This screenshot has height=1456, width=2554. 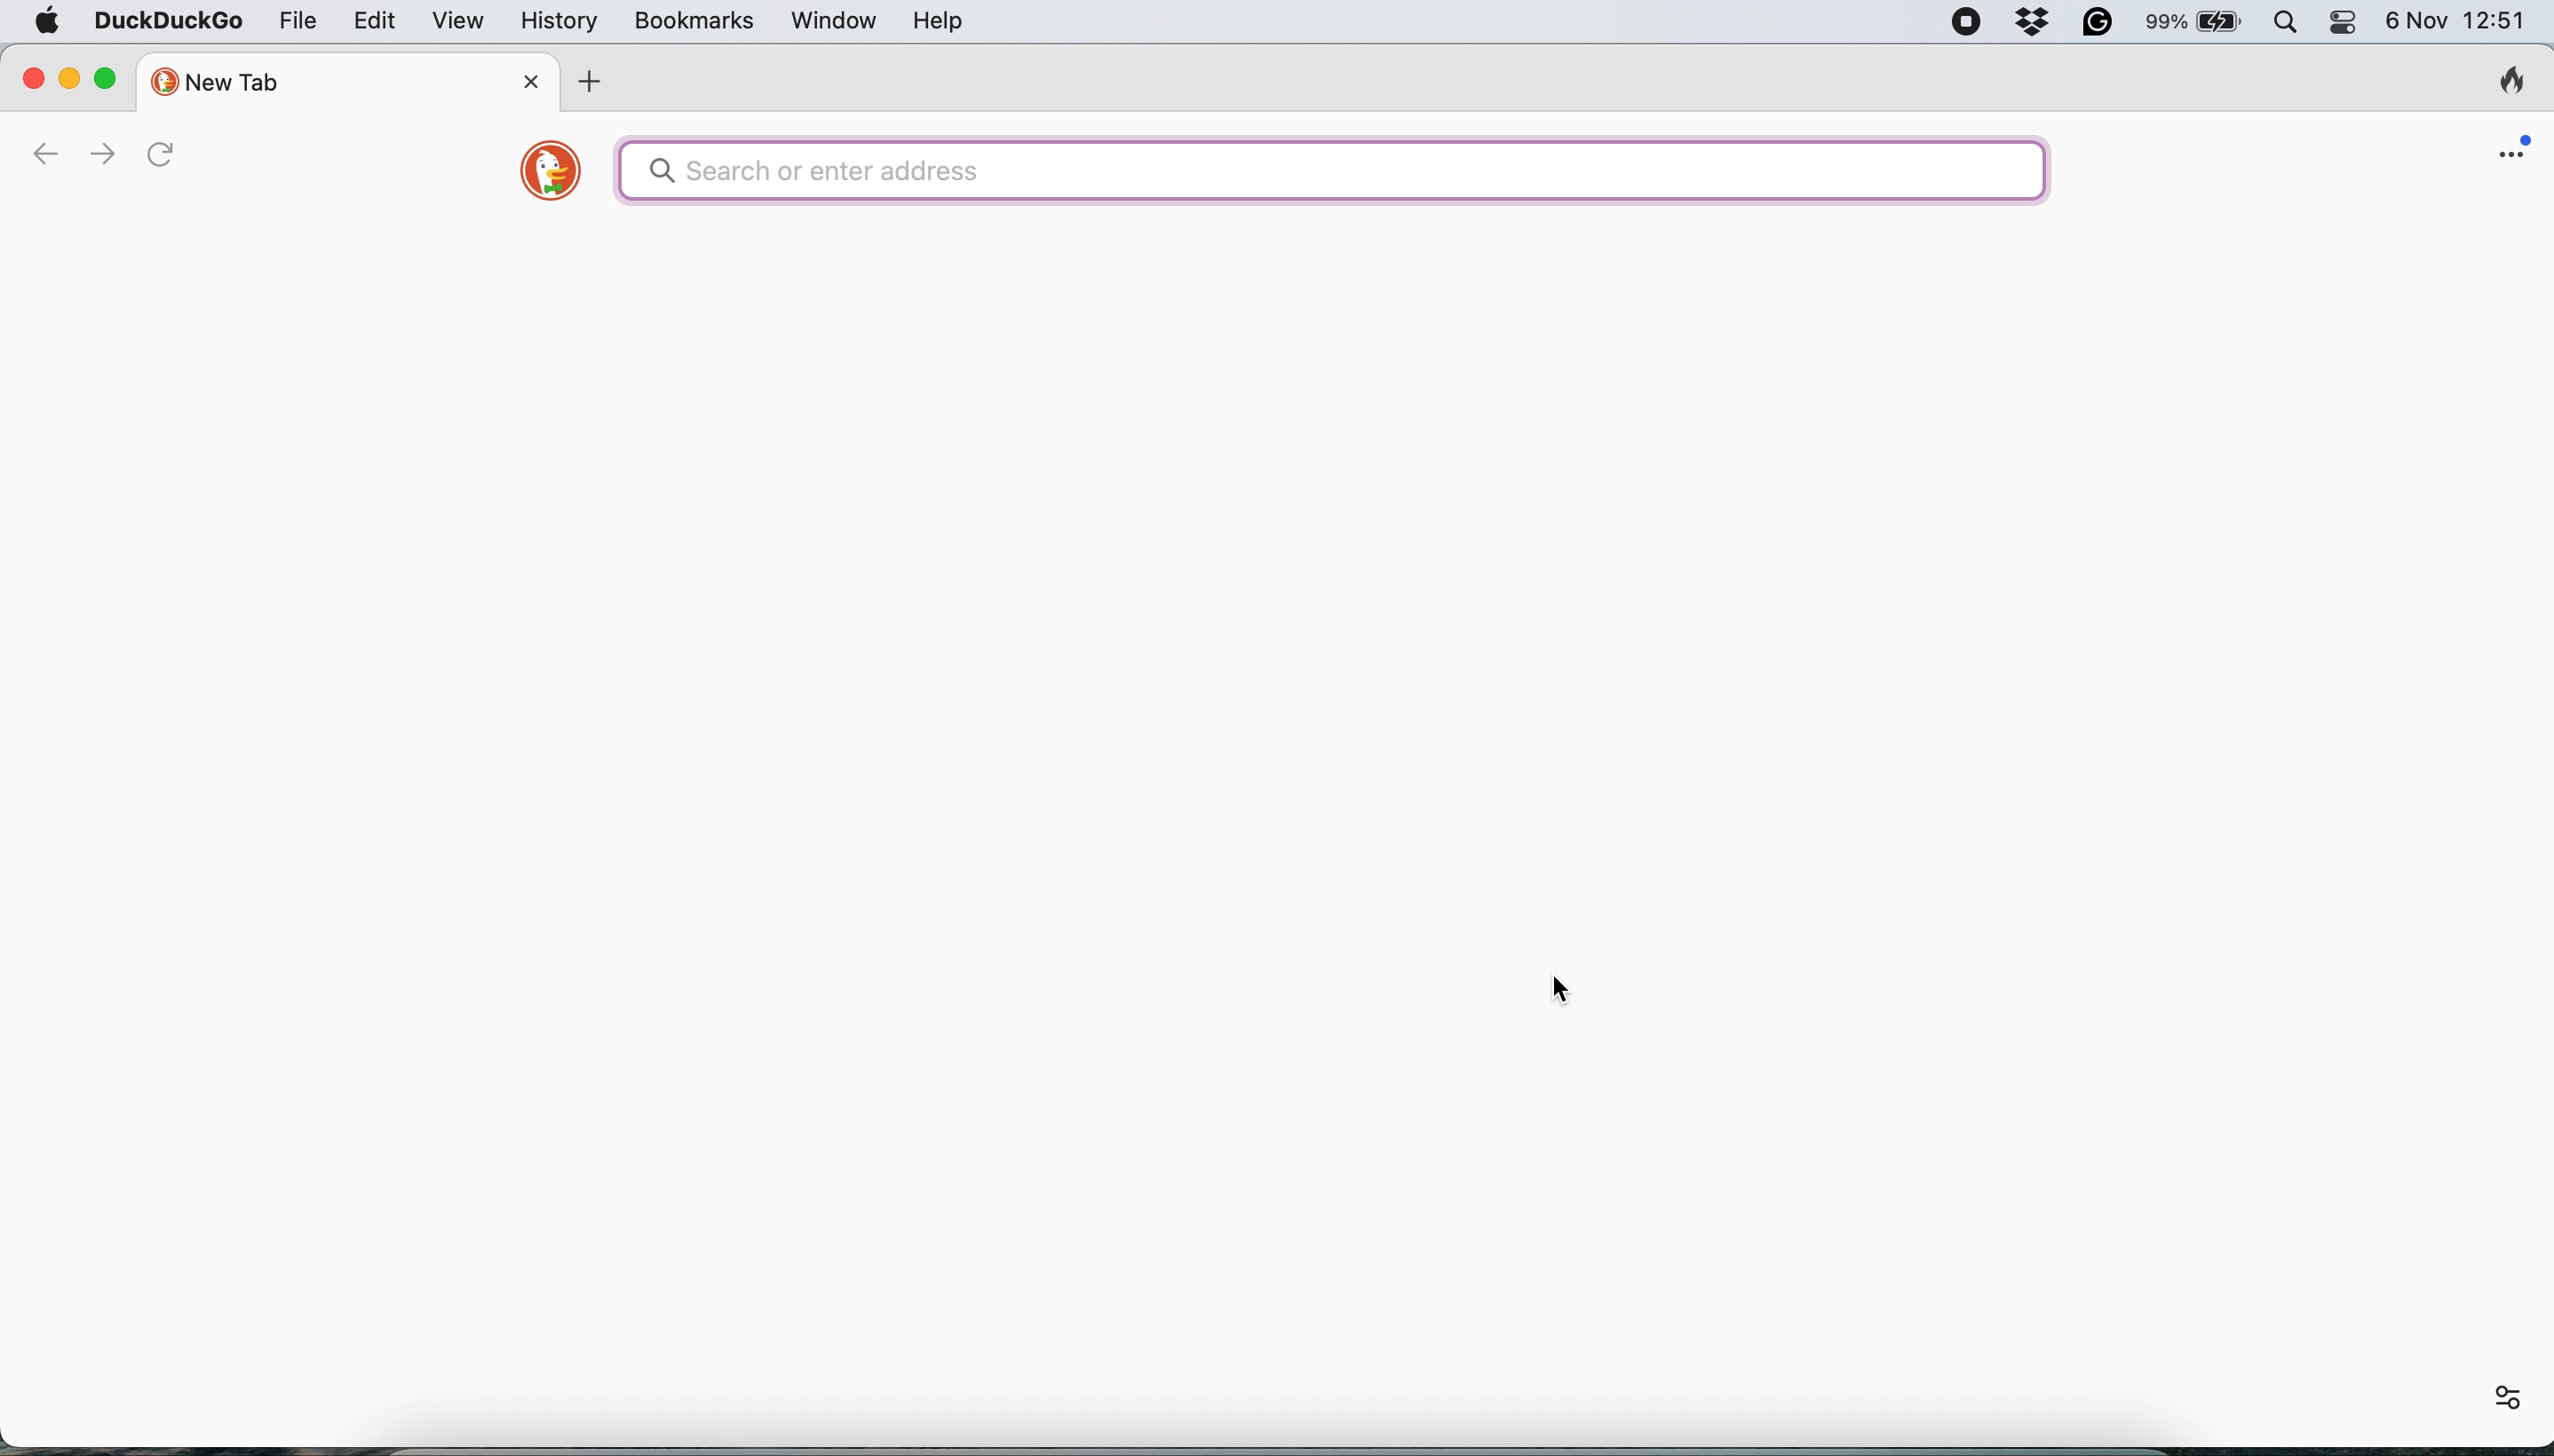 I want to click on help, so click(x=938, y=22).